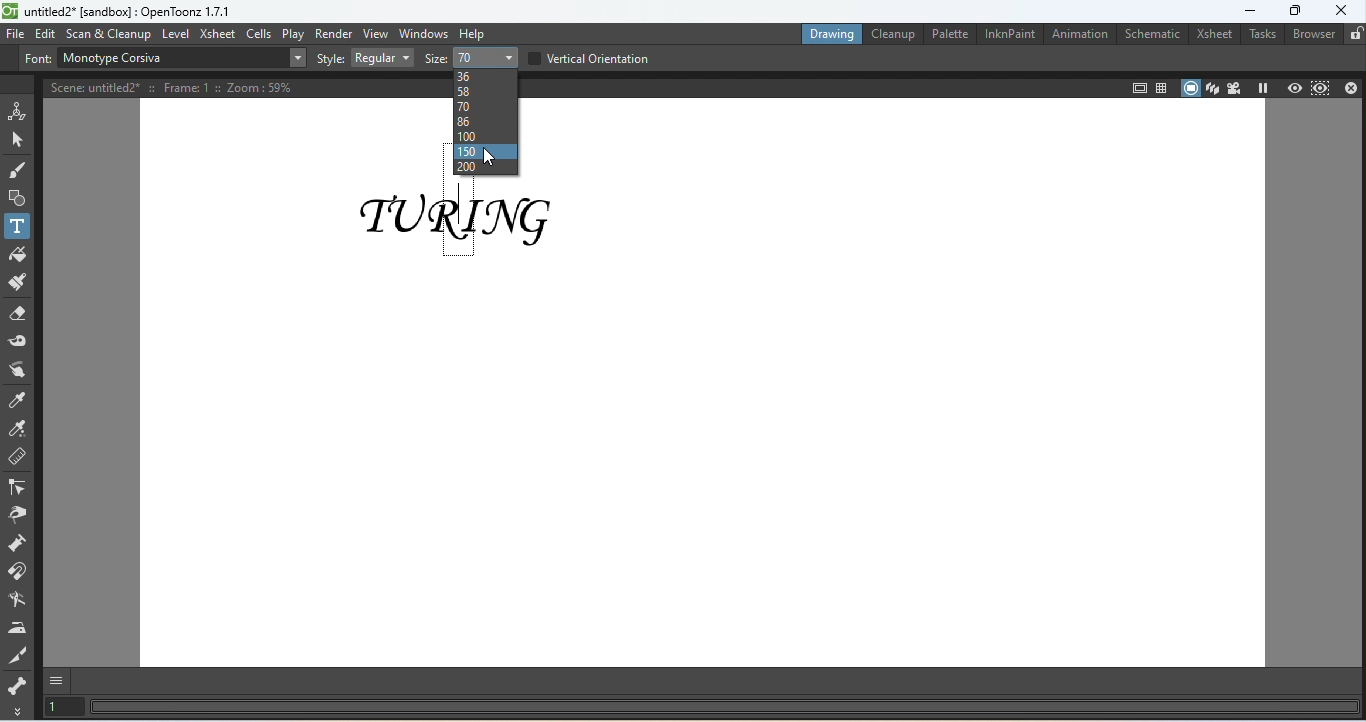 The width and height of the screenshot is (1366, 722). Describe the element at coordinates (19, 654) in the screenshot. I see `cutter tool` at that location.